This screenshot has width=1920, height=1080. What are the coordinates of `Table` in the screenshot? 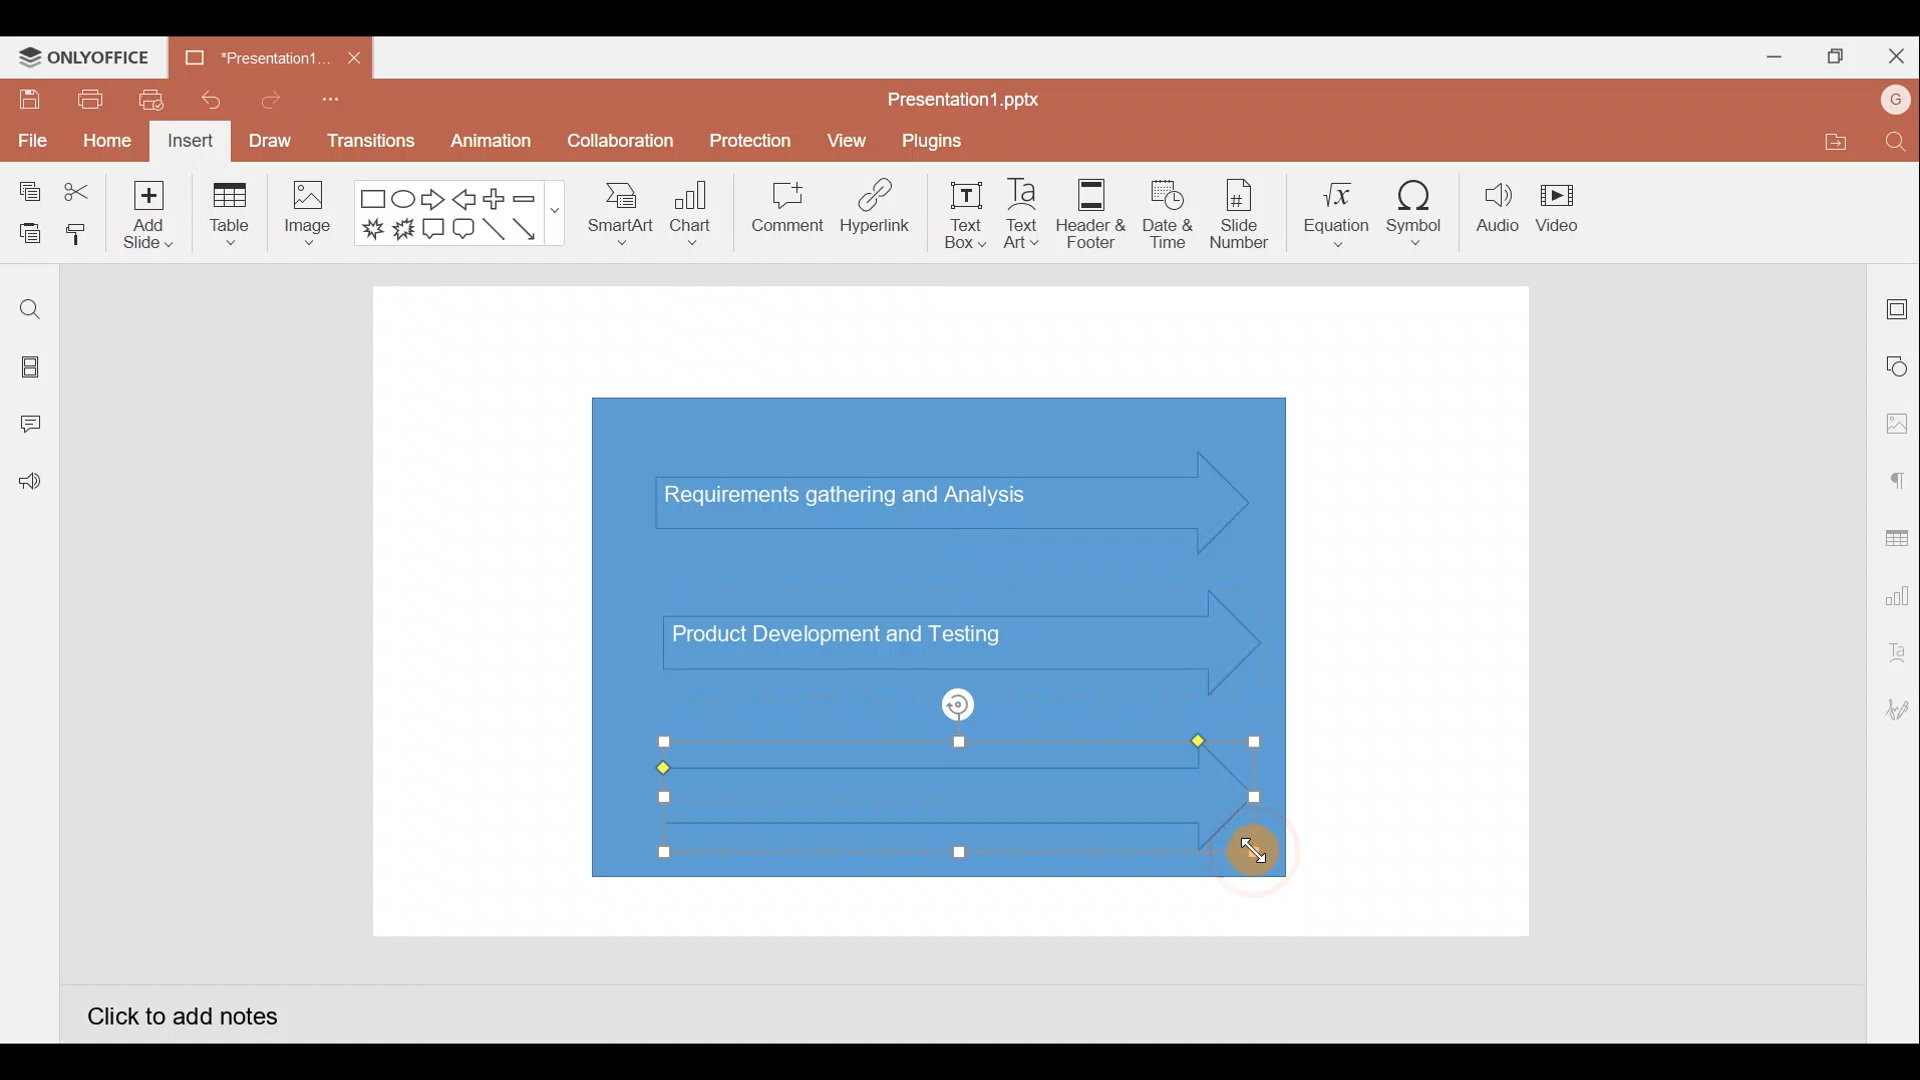 It's located at (232, 216).